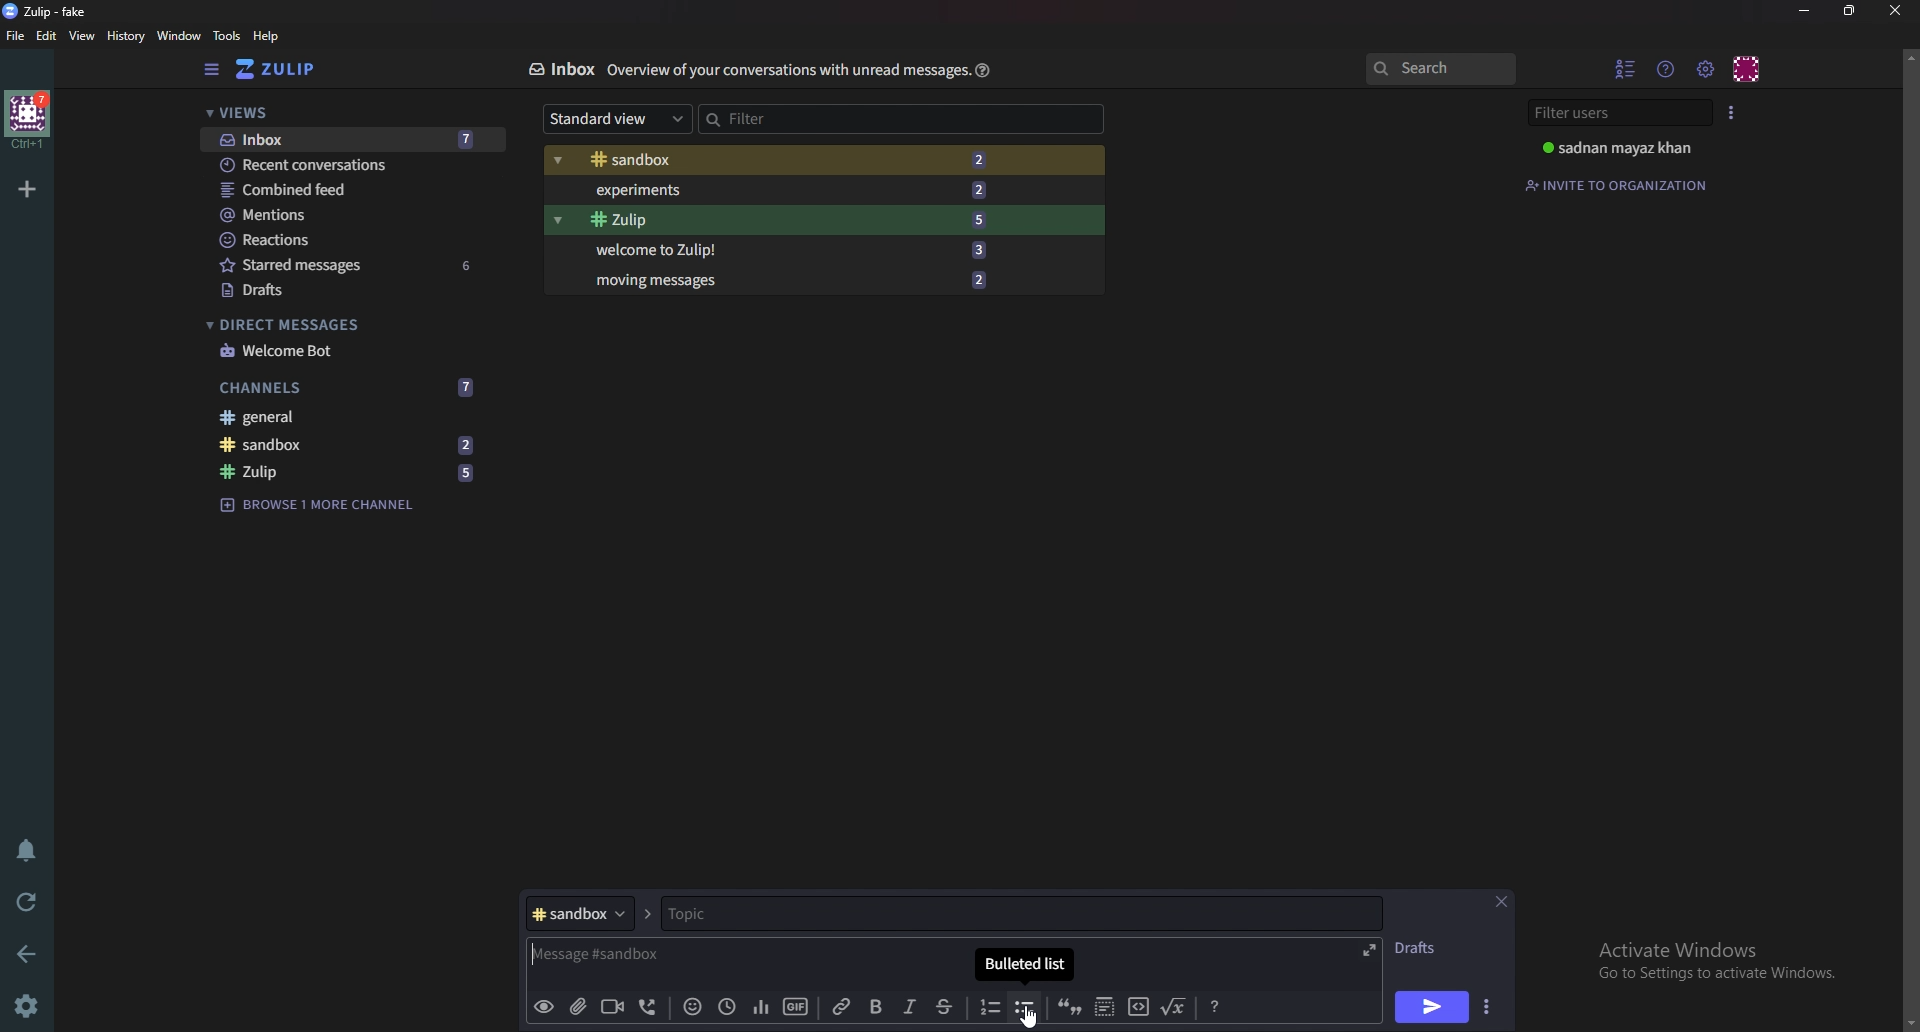 The width and height of the screenshot is (1920, 1032). I want to click on add file, so click(575, 1006).